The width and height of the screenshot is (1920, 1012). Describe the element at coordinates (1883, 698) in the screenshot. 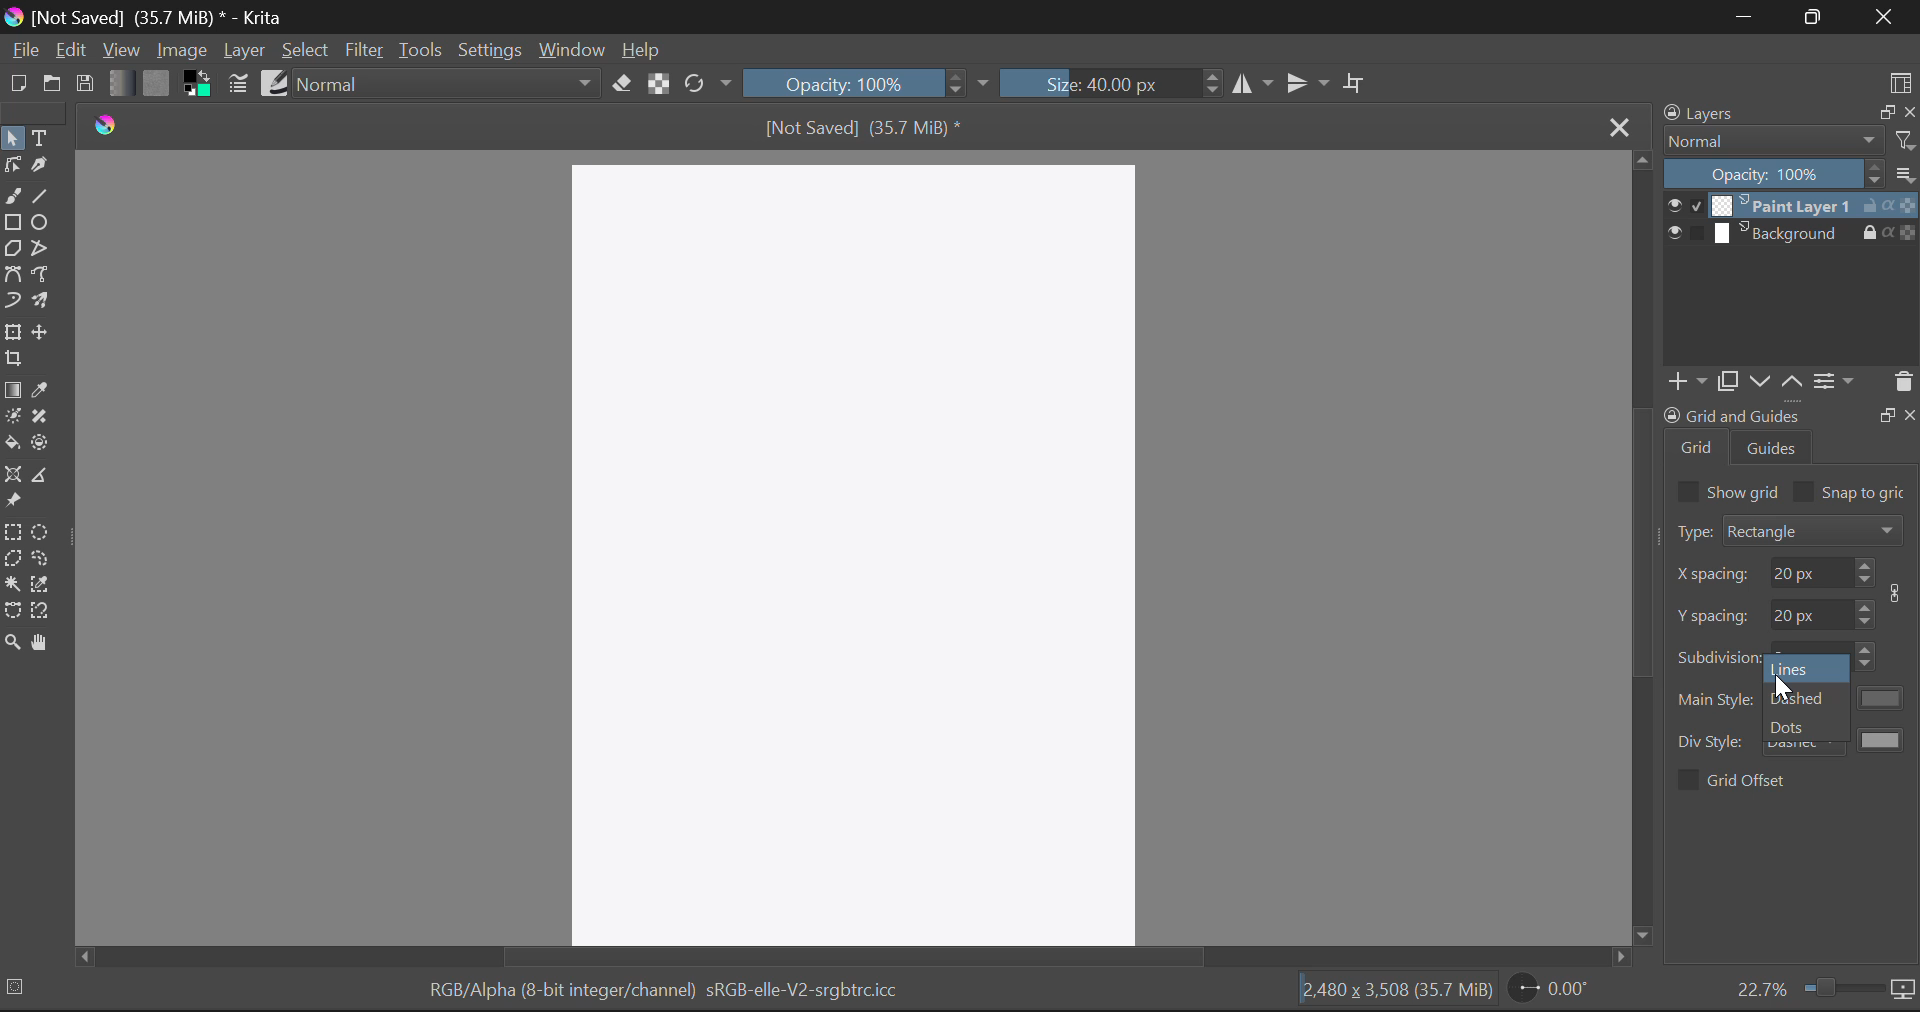

I see `color` at that location.